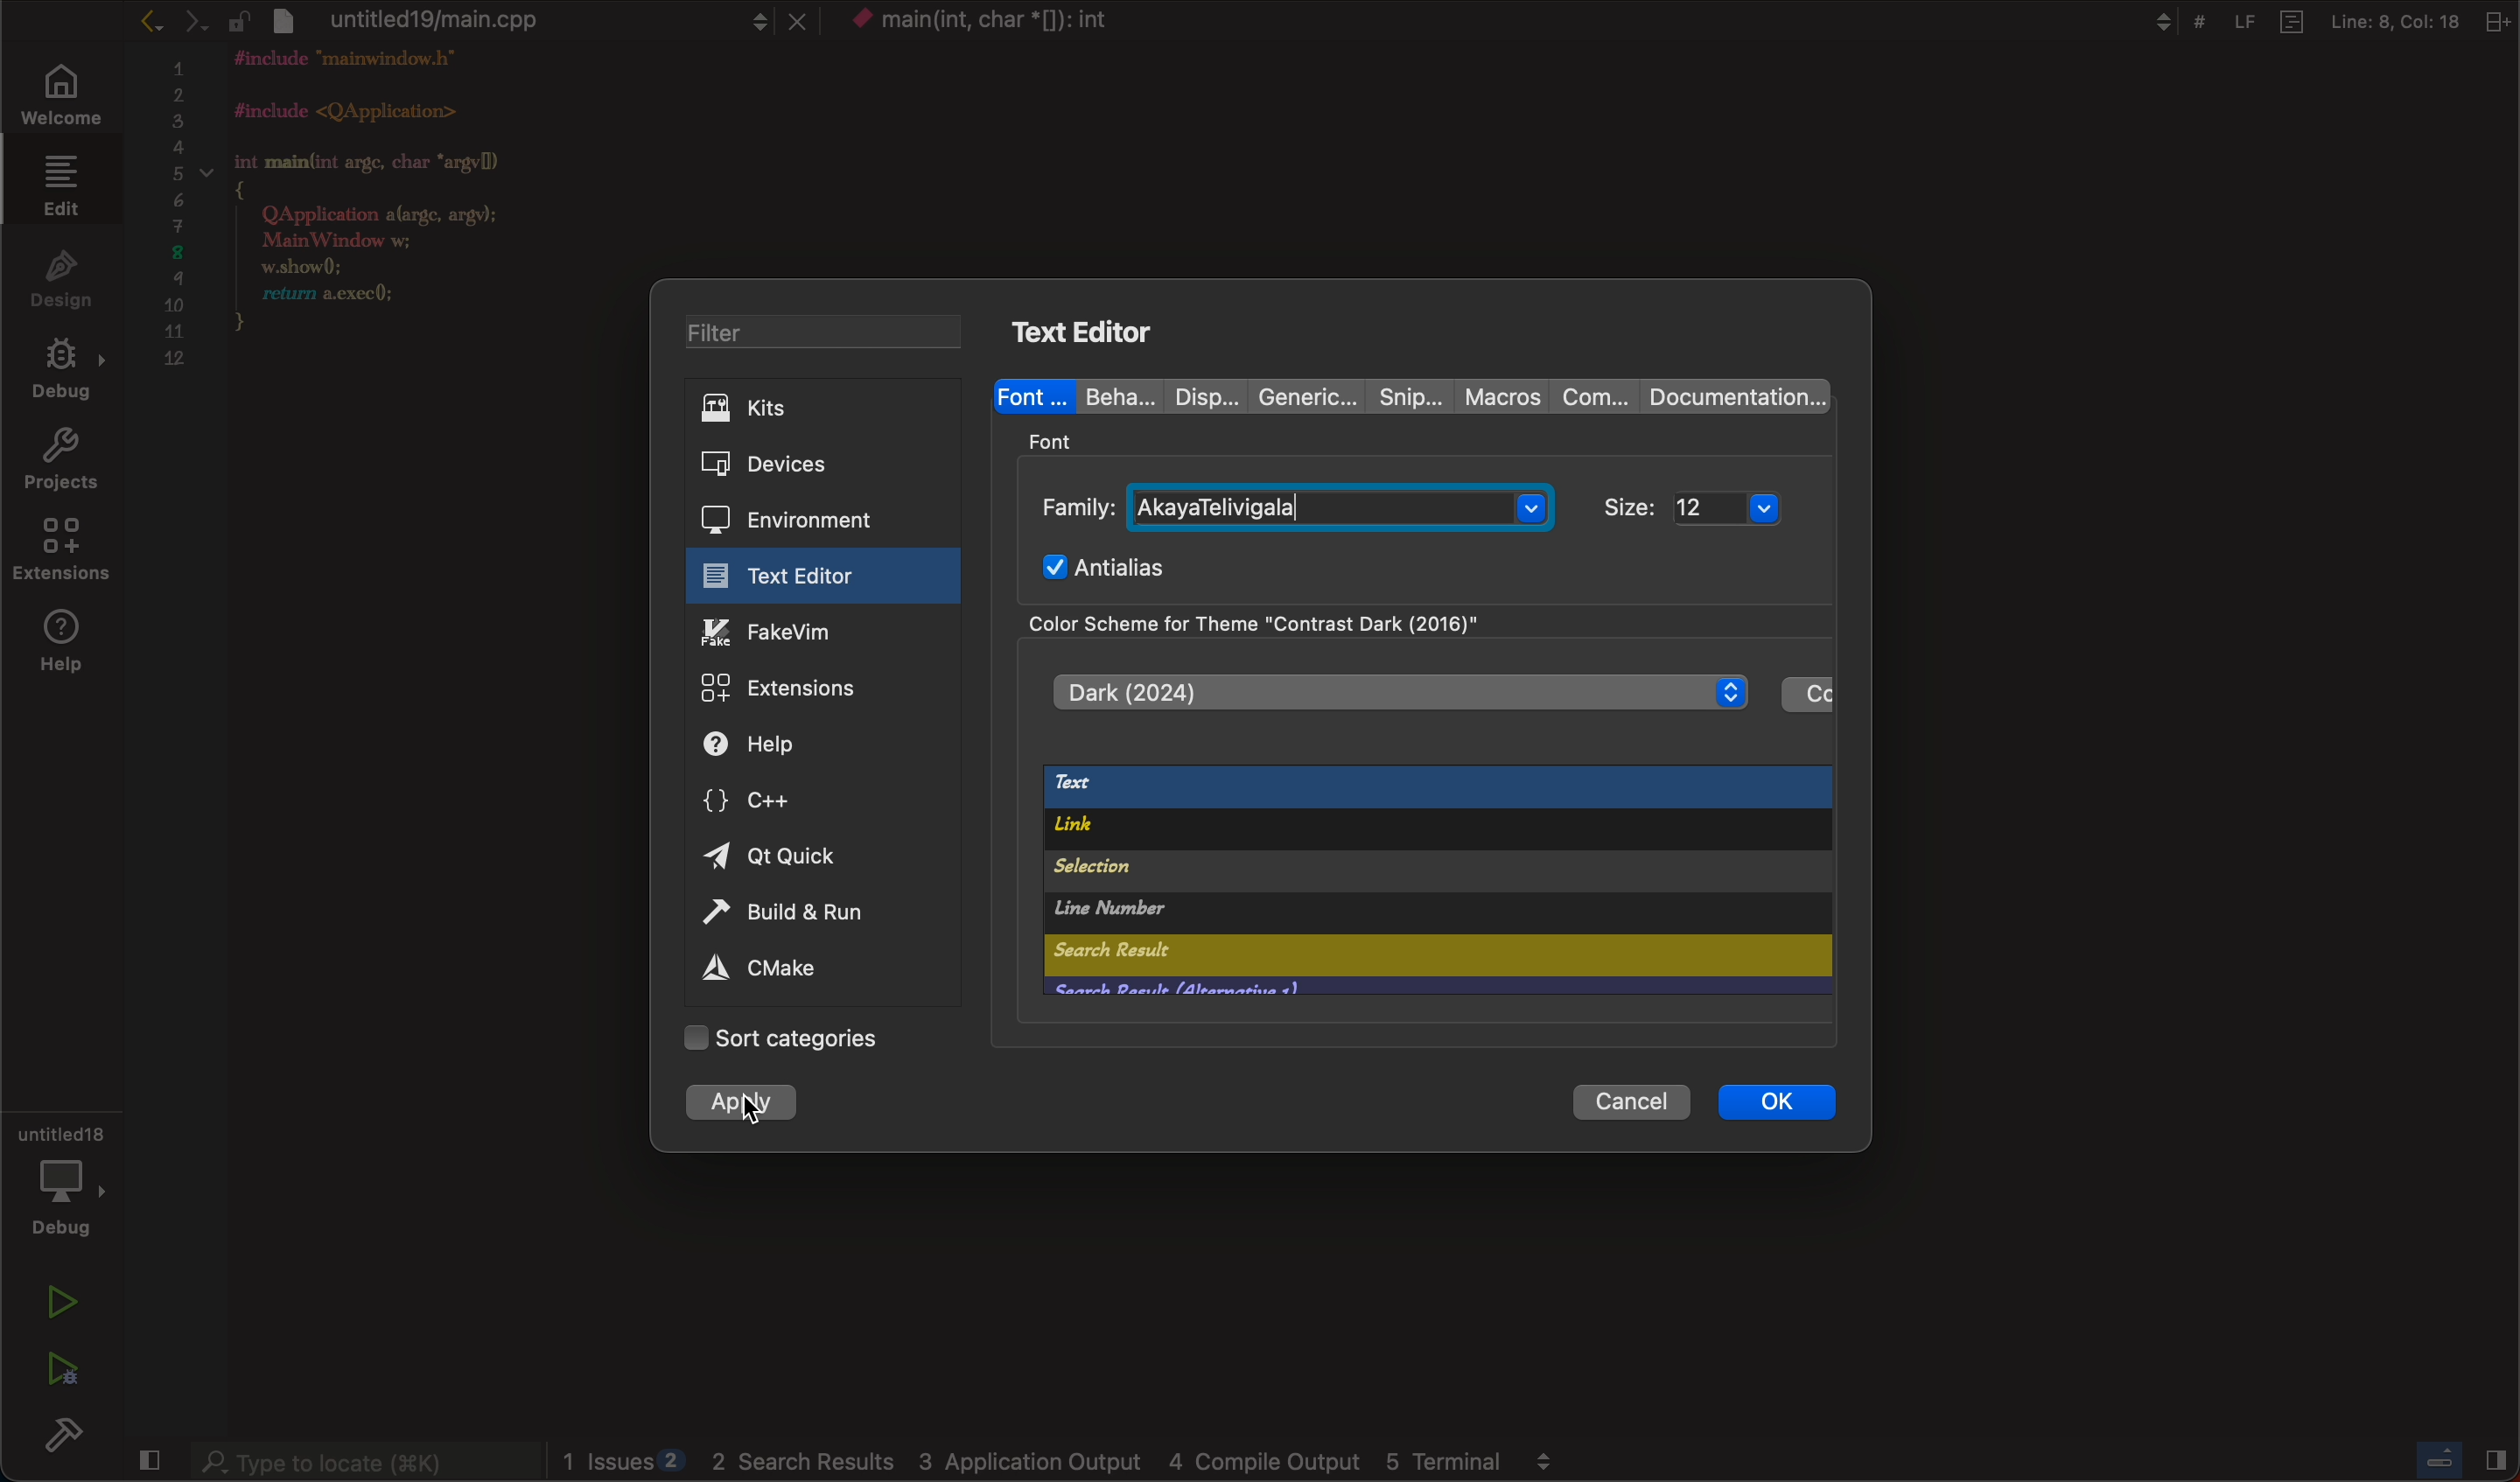  What do you see at coordinates (766, 970) in the screenshot?
I see `cmake` at bounding box center [766, 970].